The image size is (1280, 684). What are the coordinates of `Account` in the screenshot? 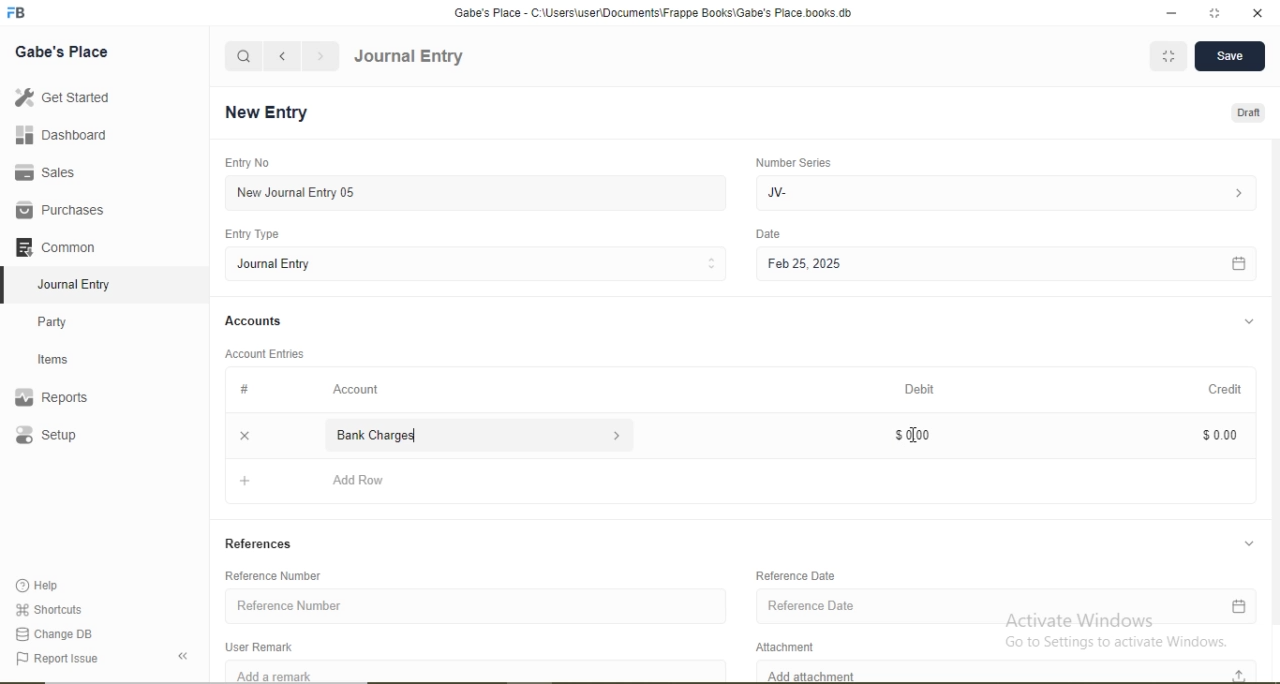 It's located at (357, 389).